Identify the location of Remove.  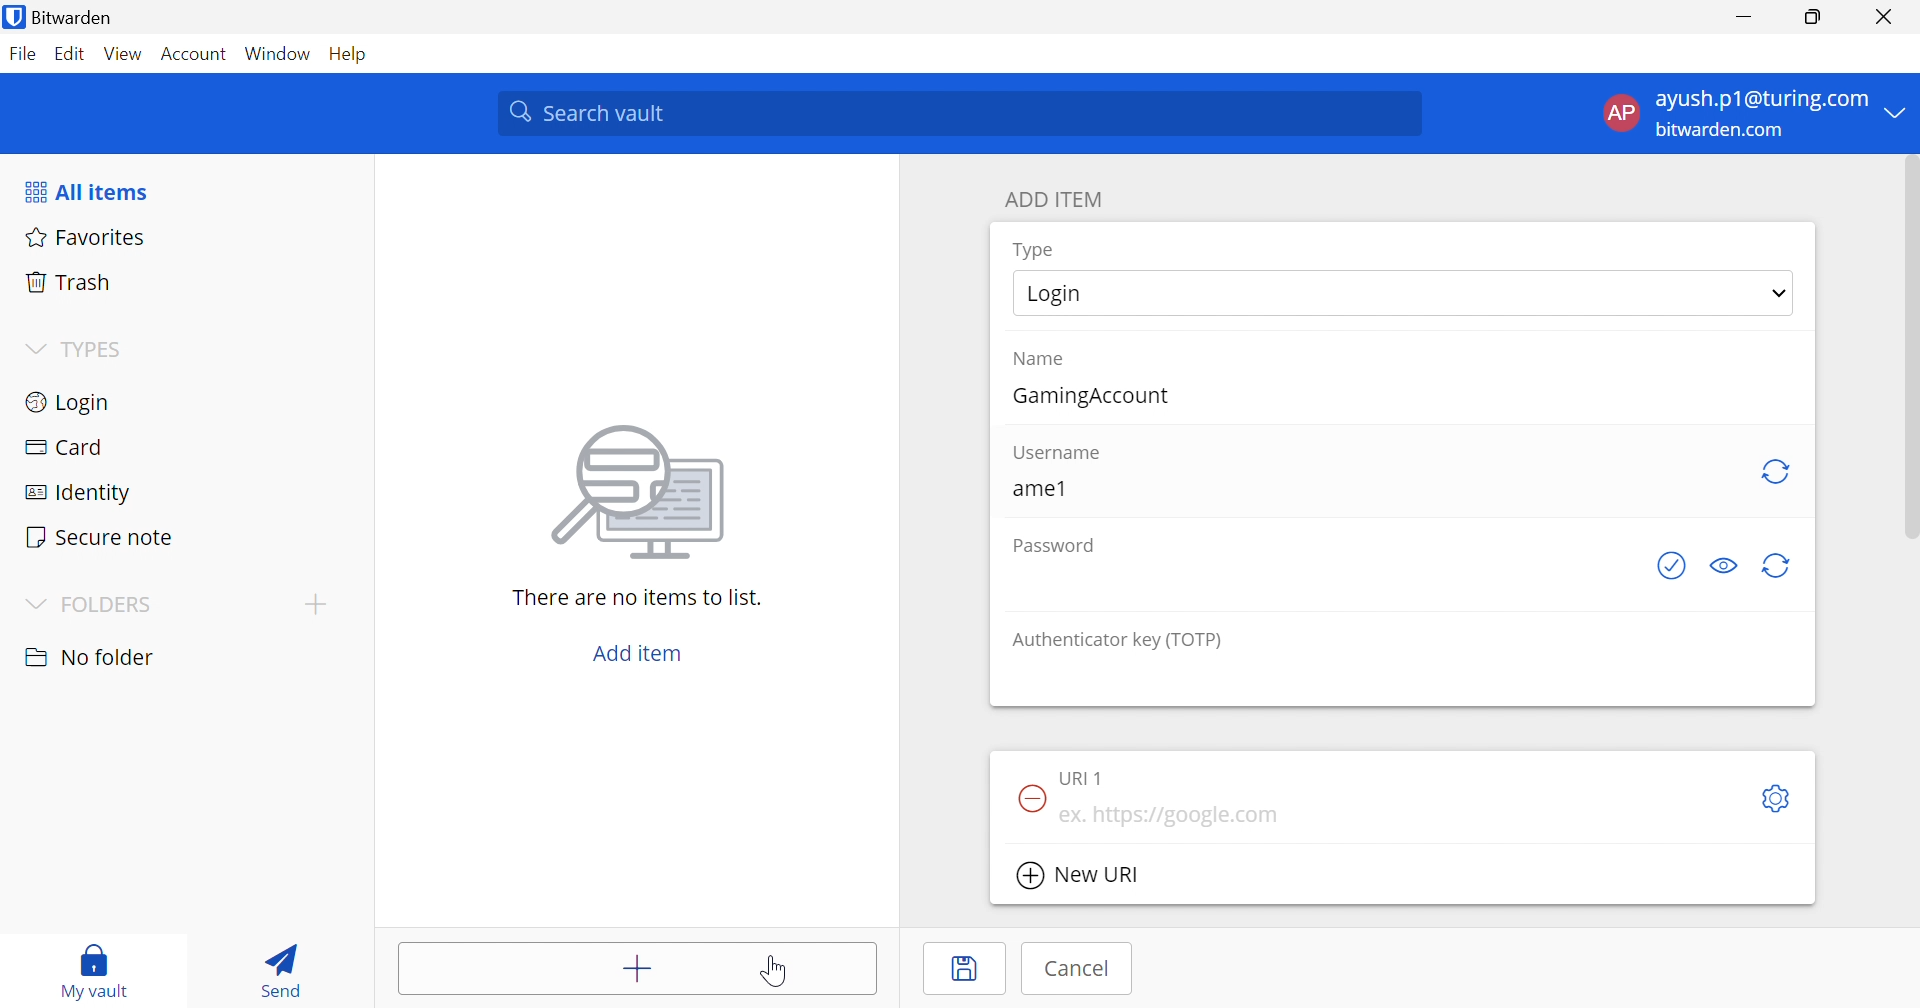
(1029, 796).